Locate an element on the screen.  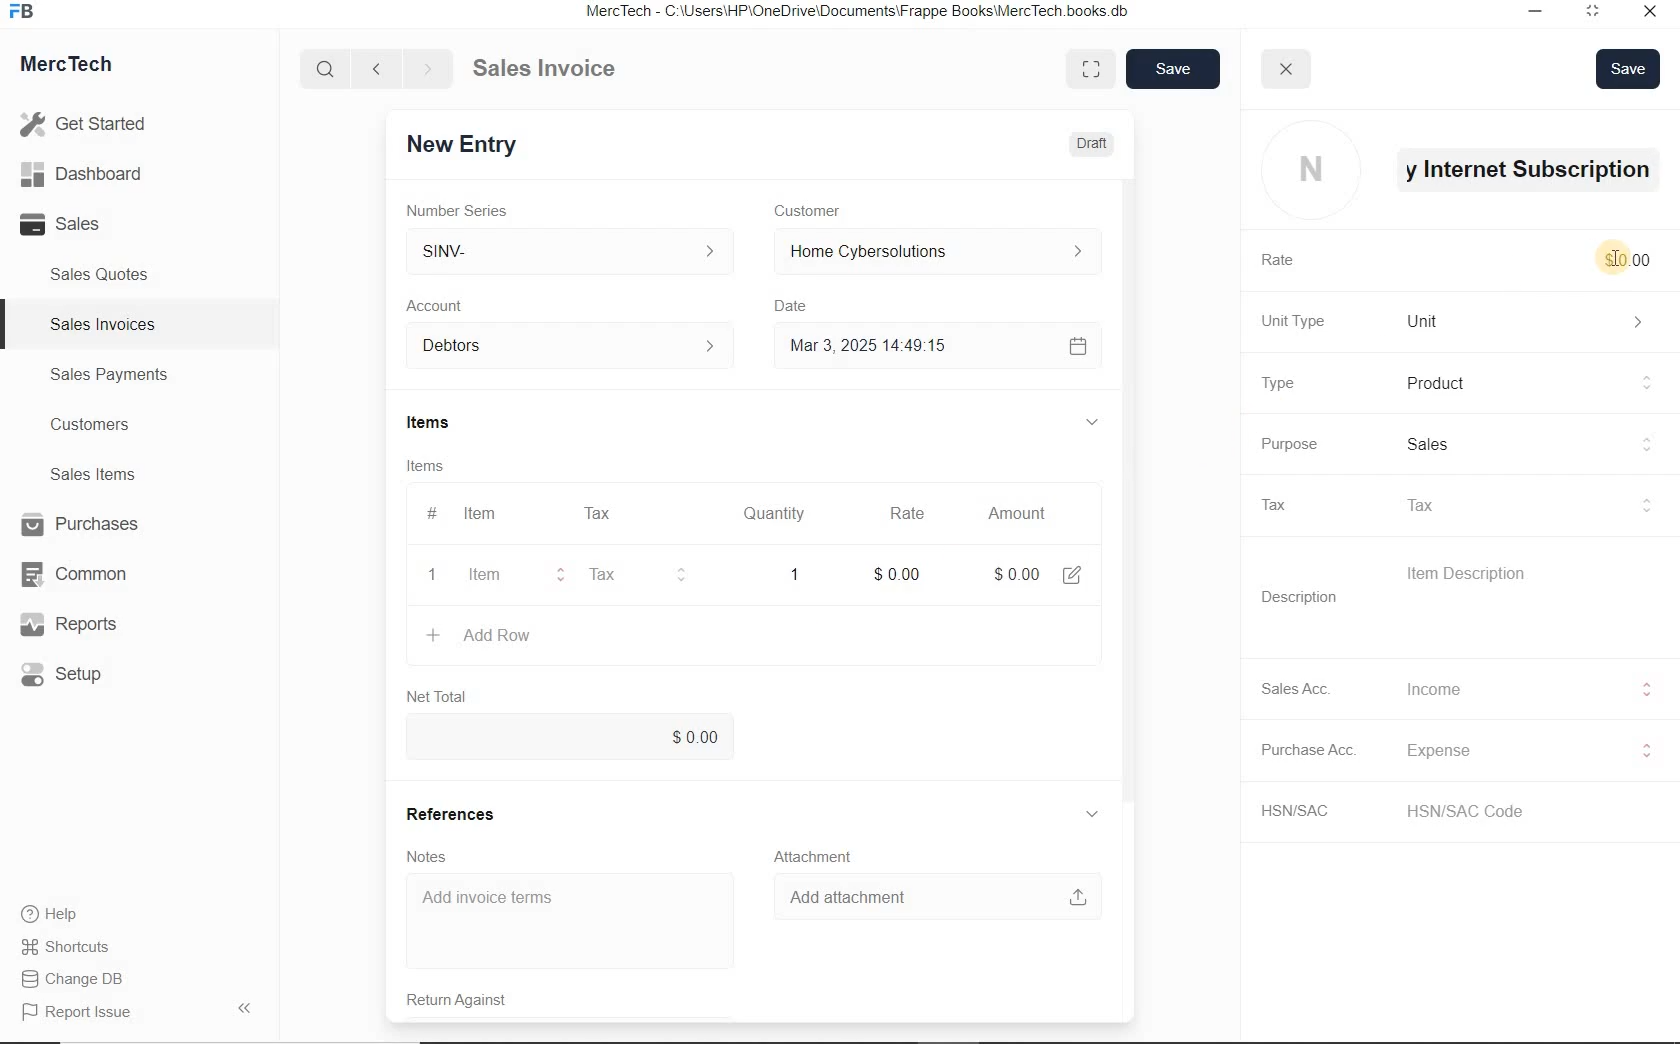
Items is located at coordinates (445, 424).